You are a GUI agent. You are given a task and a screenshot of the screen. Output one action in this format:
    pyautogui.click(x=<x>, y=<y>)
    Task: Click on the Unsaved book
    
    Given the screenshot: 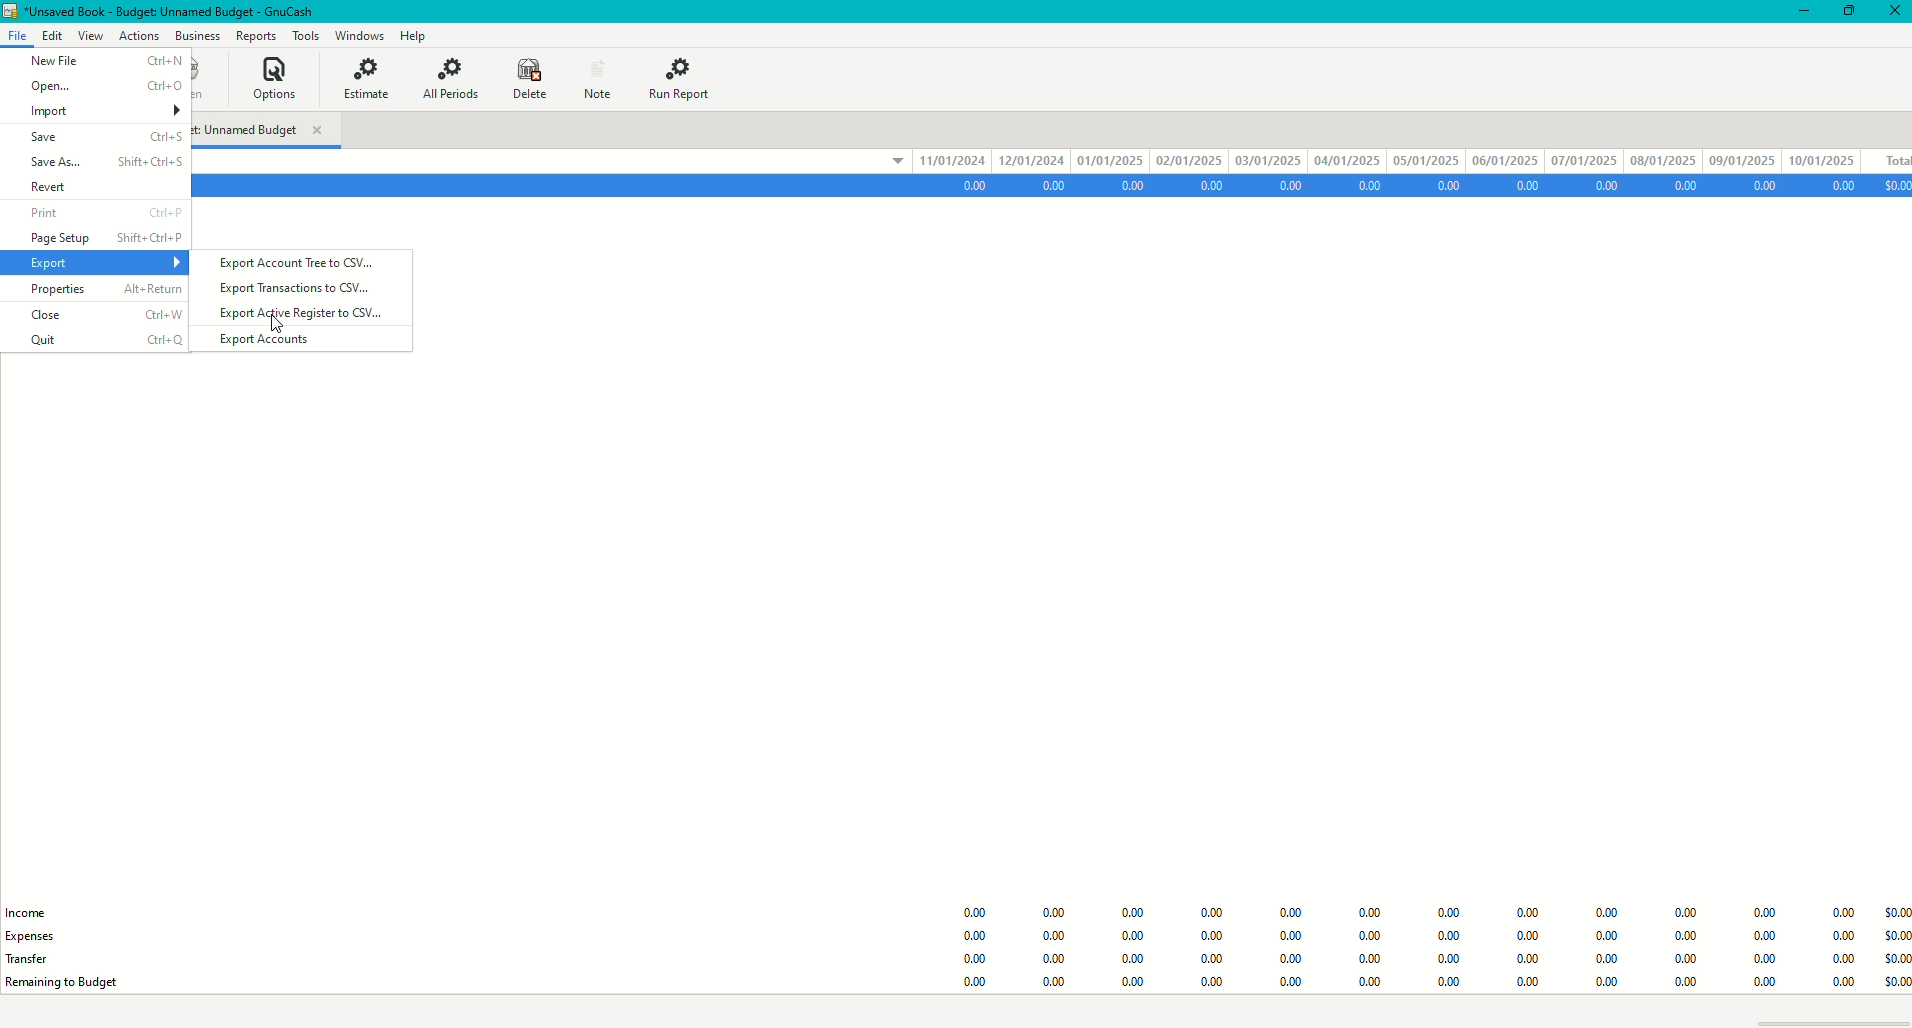 What is the action you would take?
    pyautogui.click(x=171, y=12)
    